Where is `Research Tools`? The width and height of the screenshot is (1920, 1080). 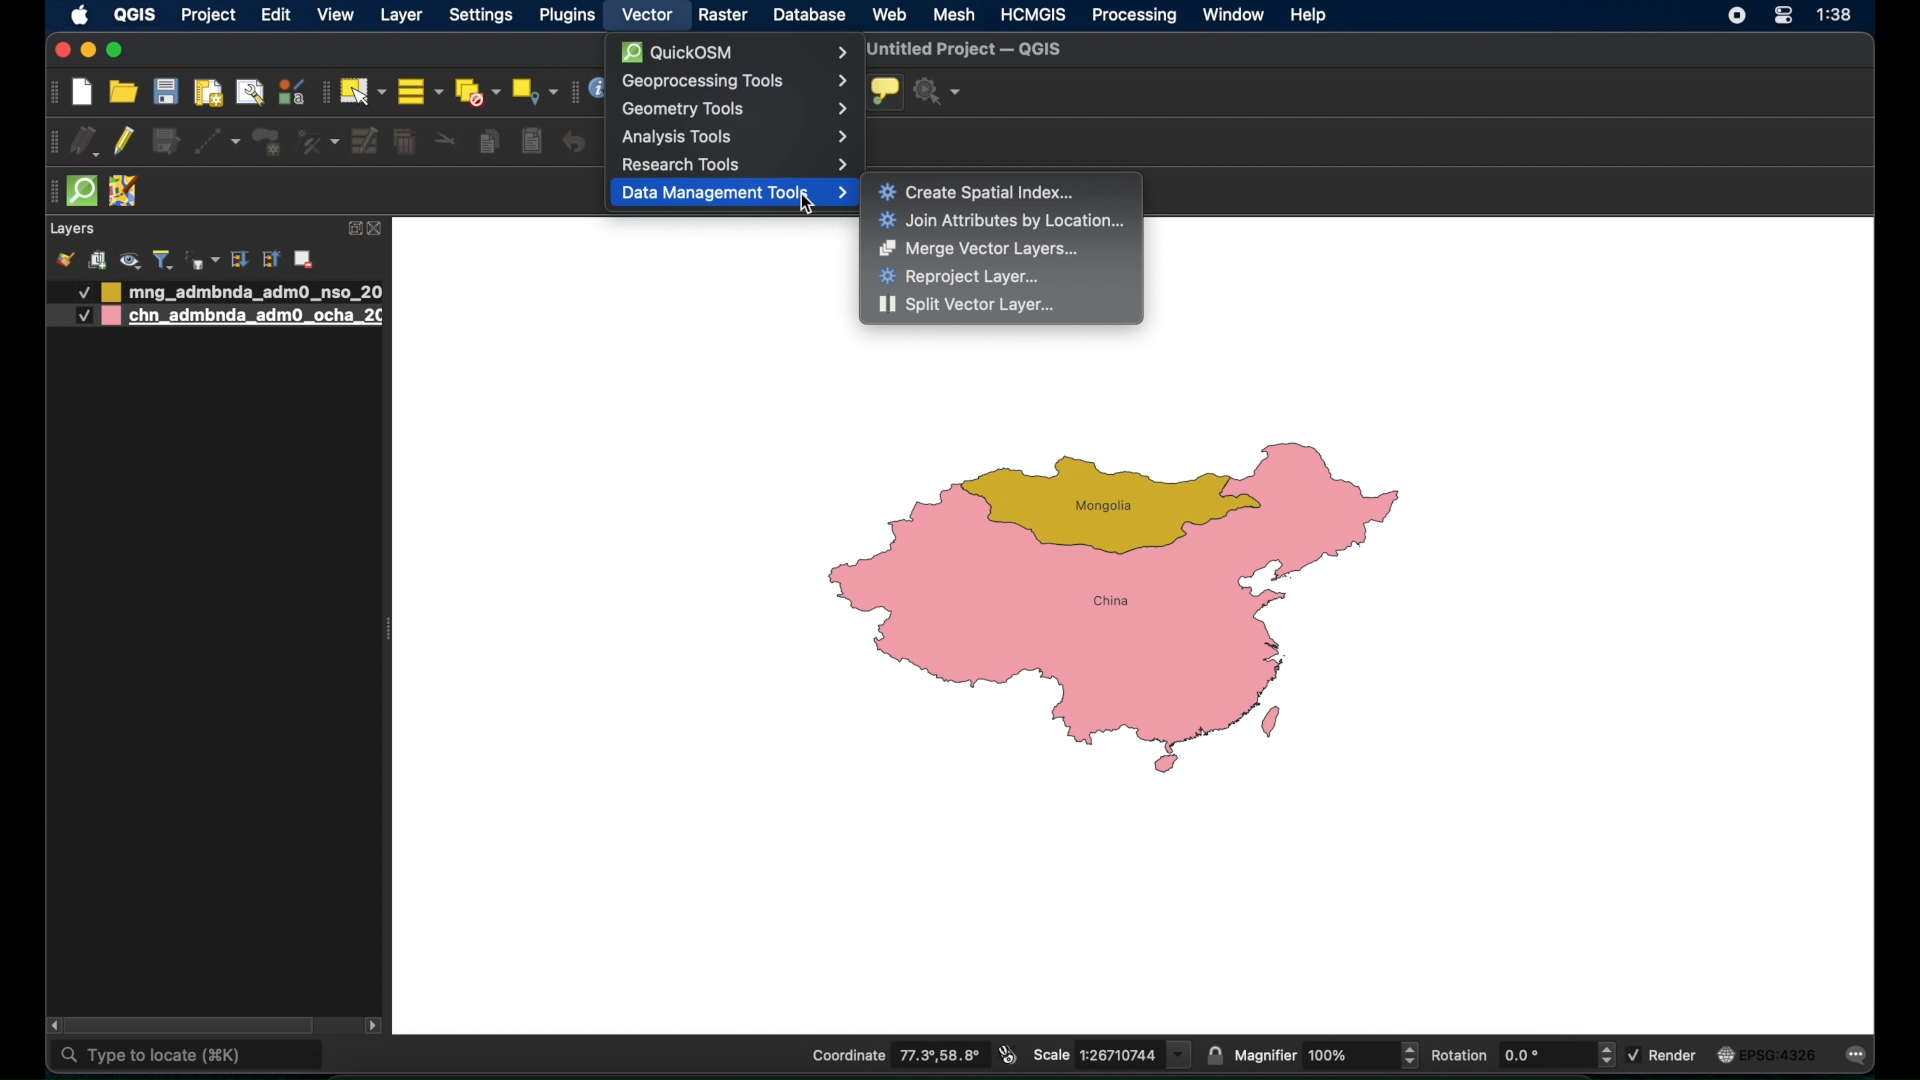 Research Tools is located at coordinates (734, 167).